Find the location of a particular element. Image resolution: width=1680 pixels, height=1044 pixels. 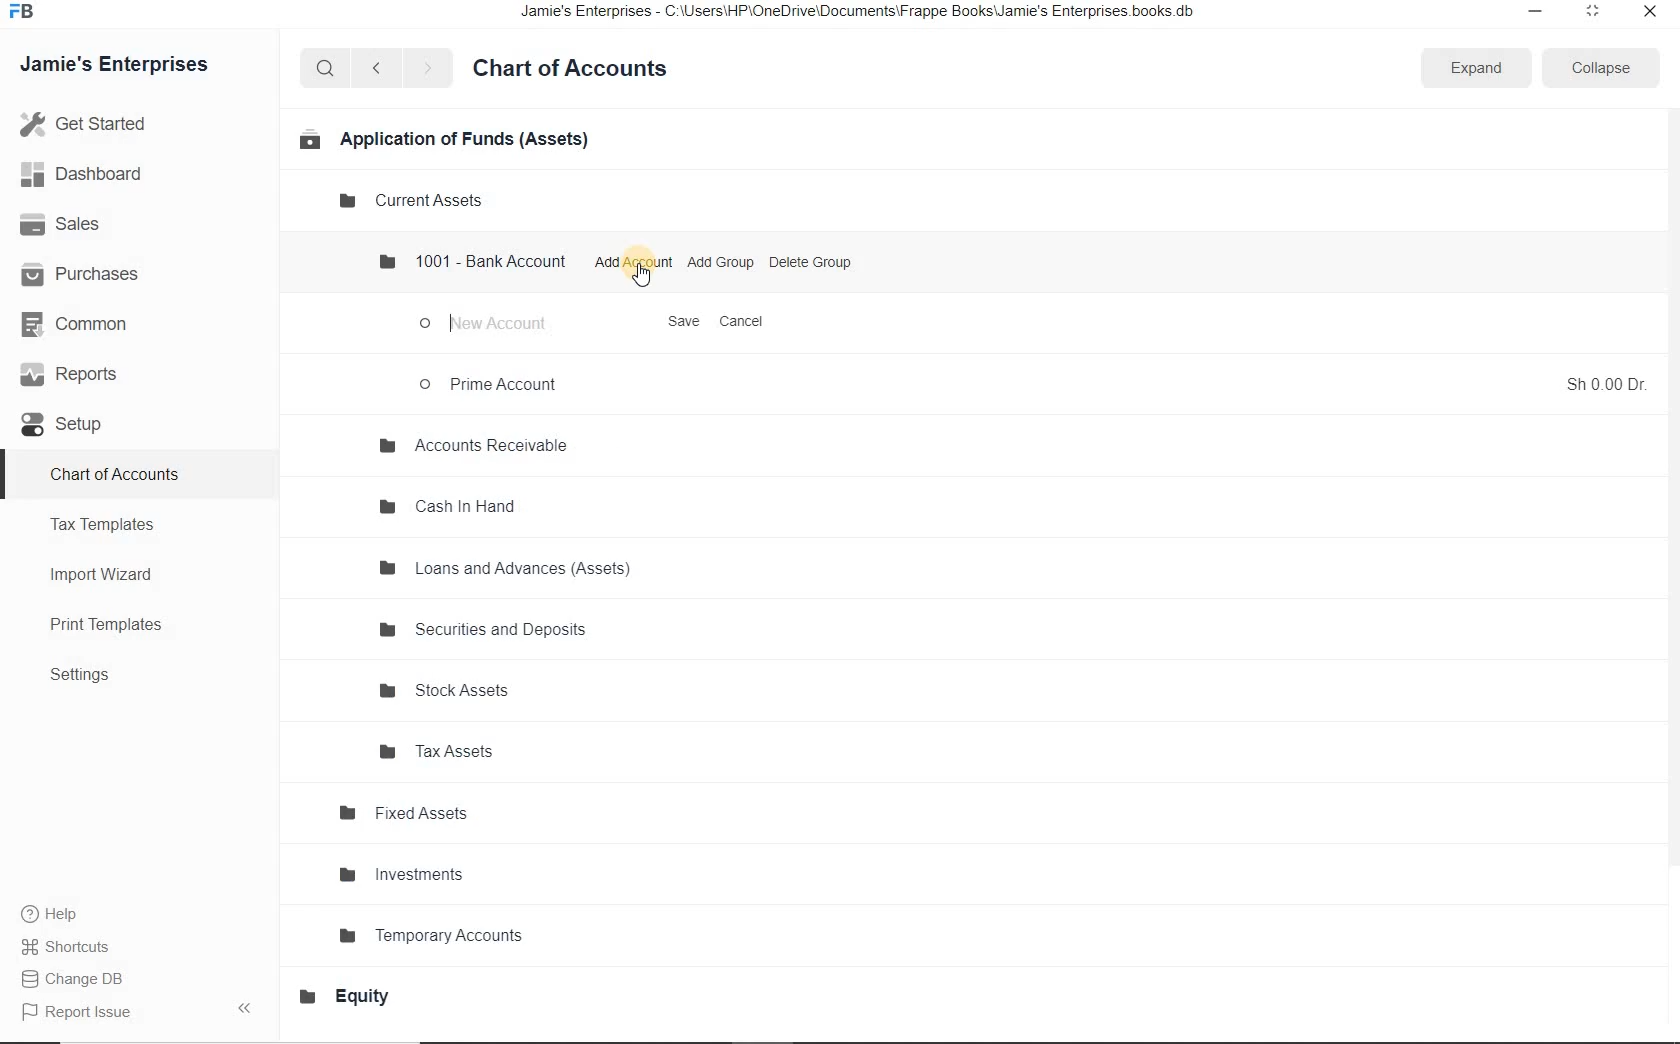

Report Issue is located at coordinates (82, 1013).